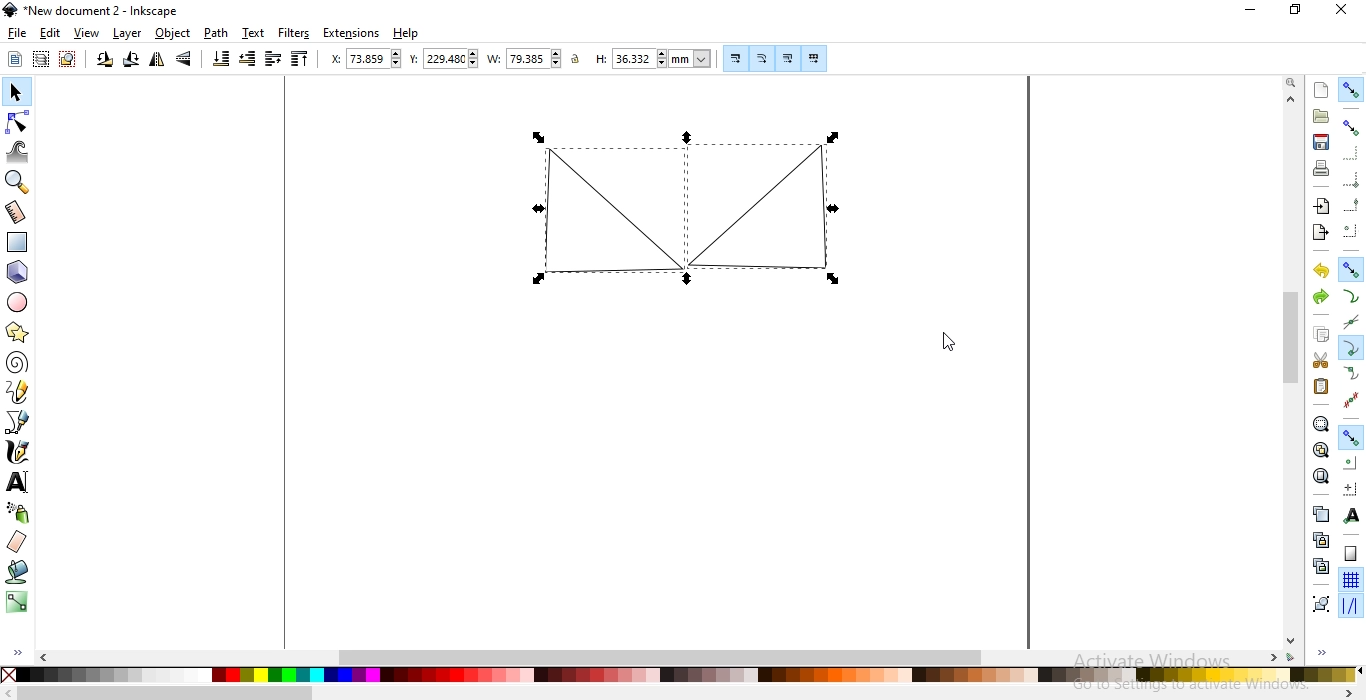  What do you see at coordinates (15, 92) in the screenshot?
I see `select and transform objects` at bounding box center [15, 92].